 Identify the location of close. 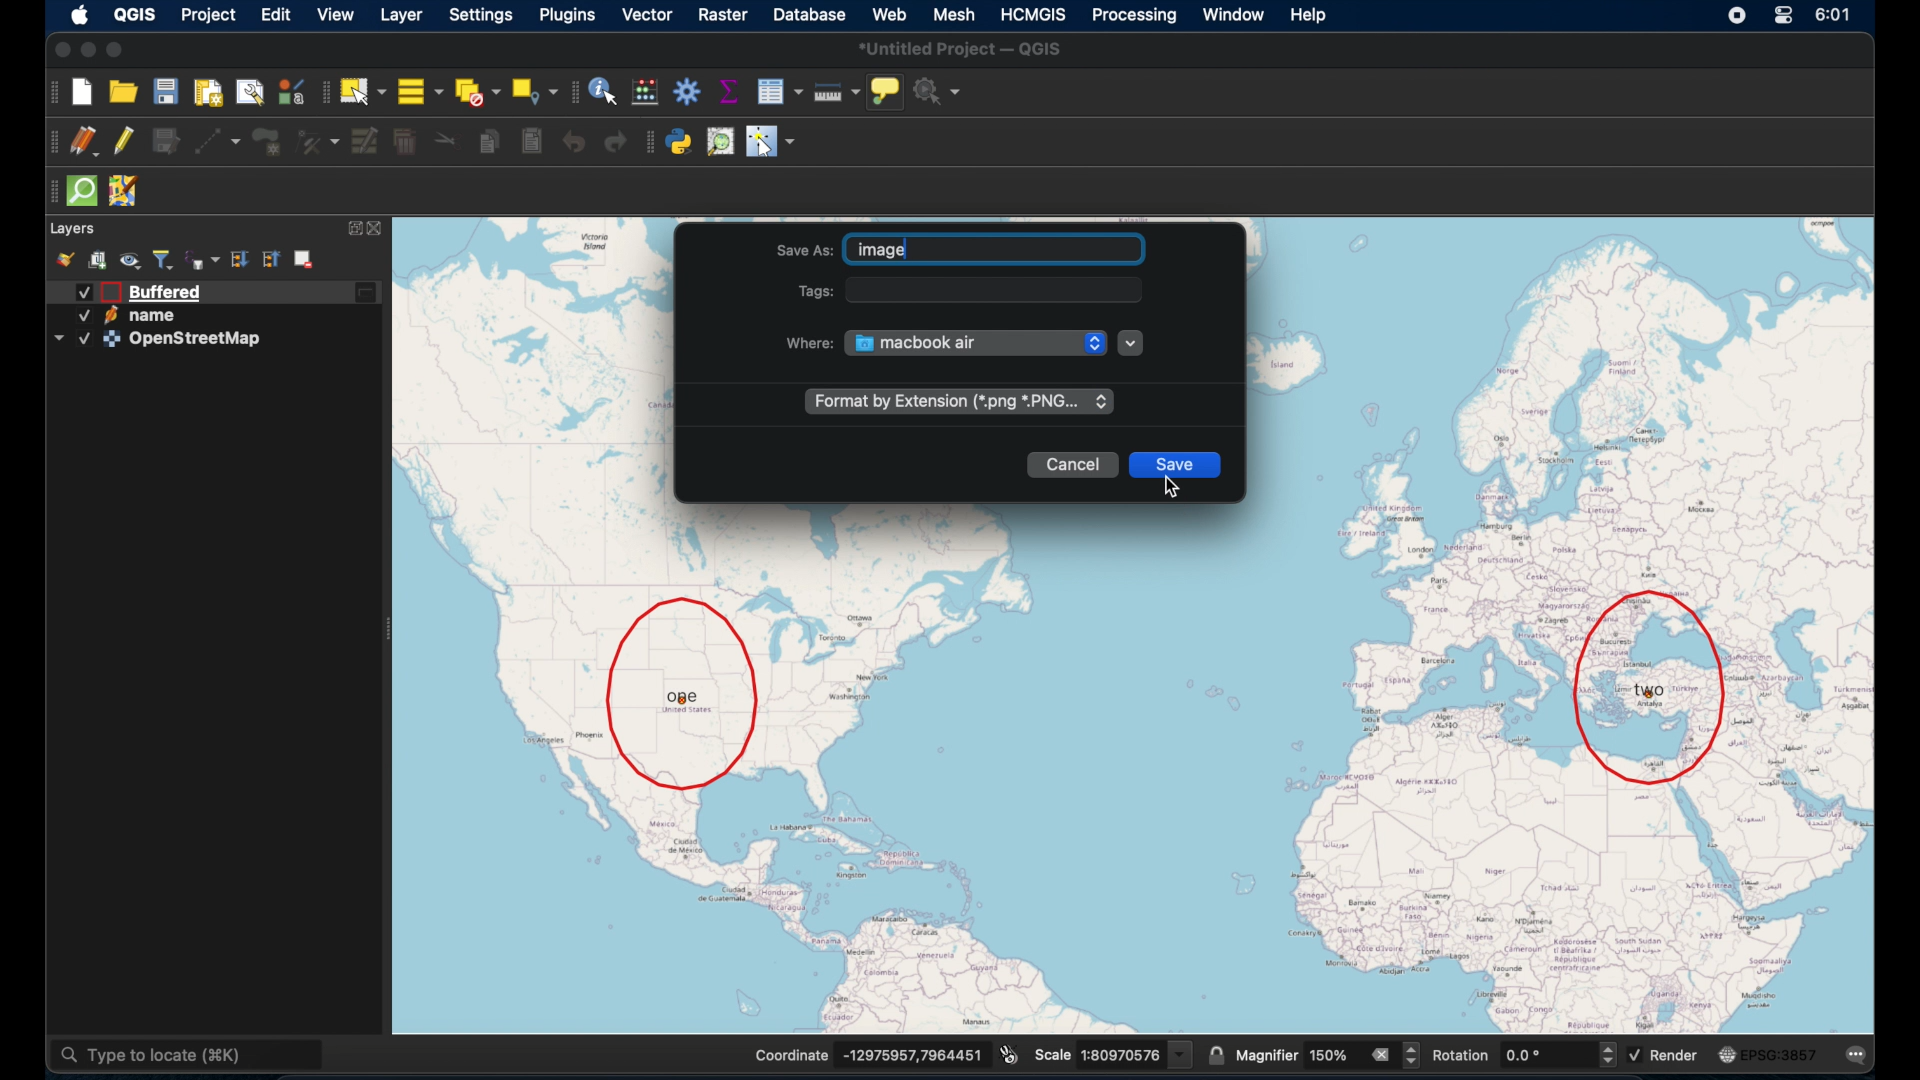
(59, 48).